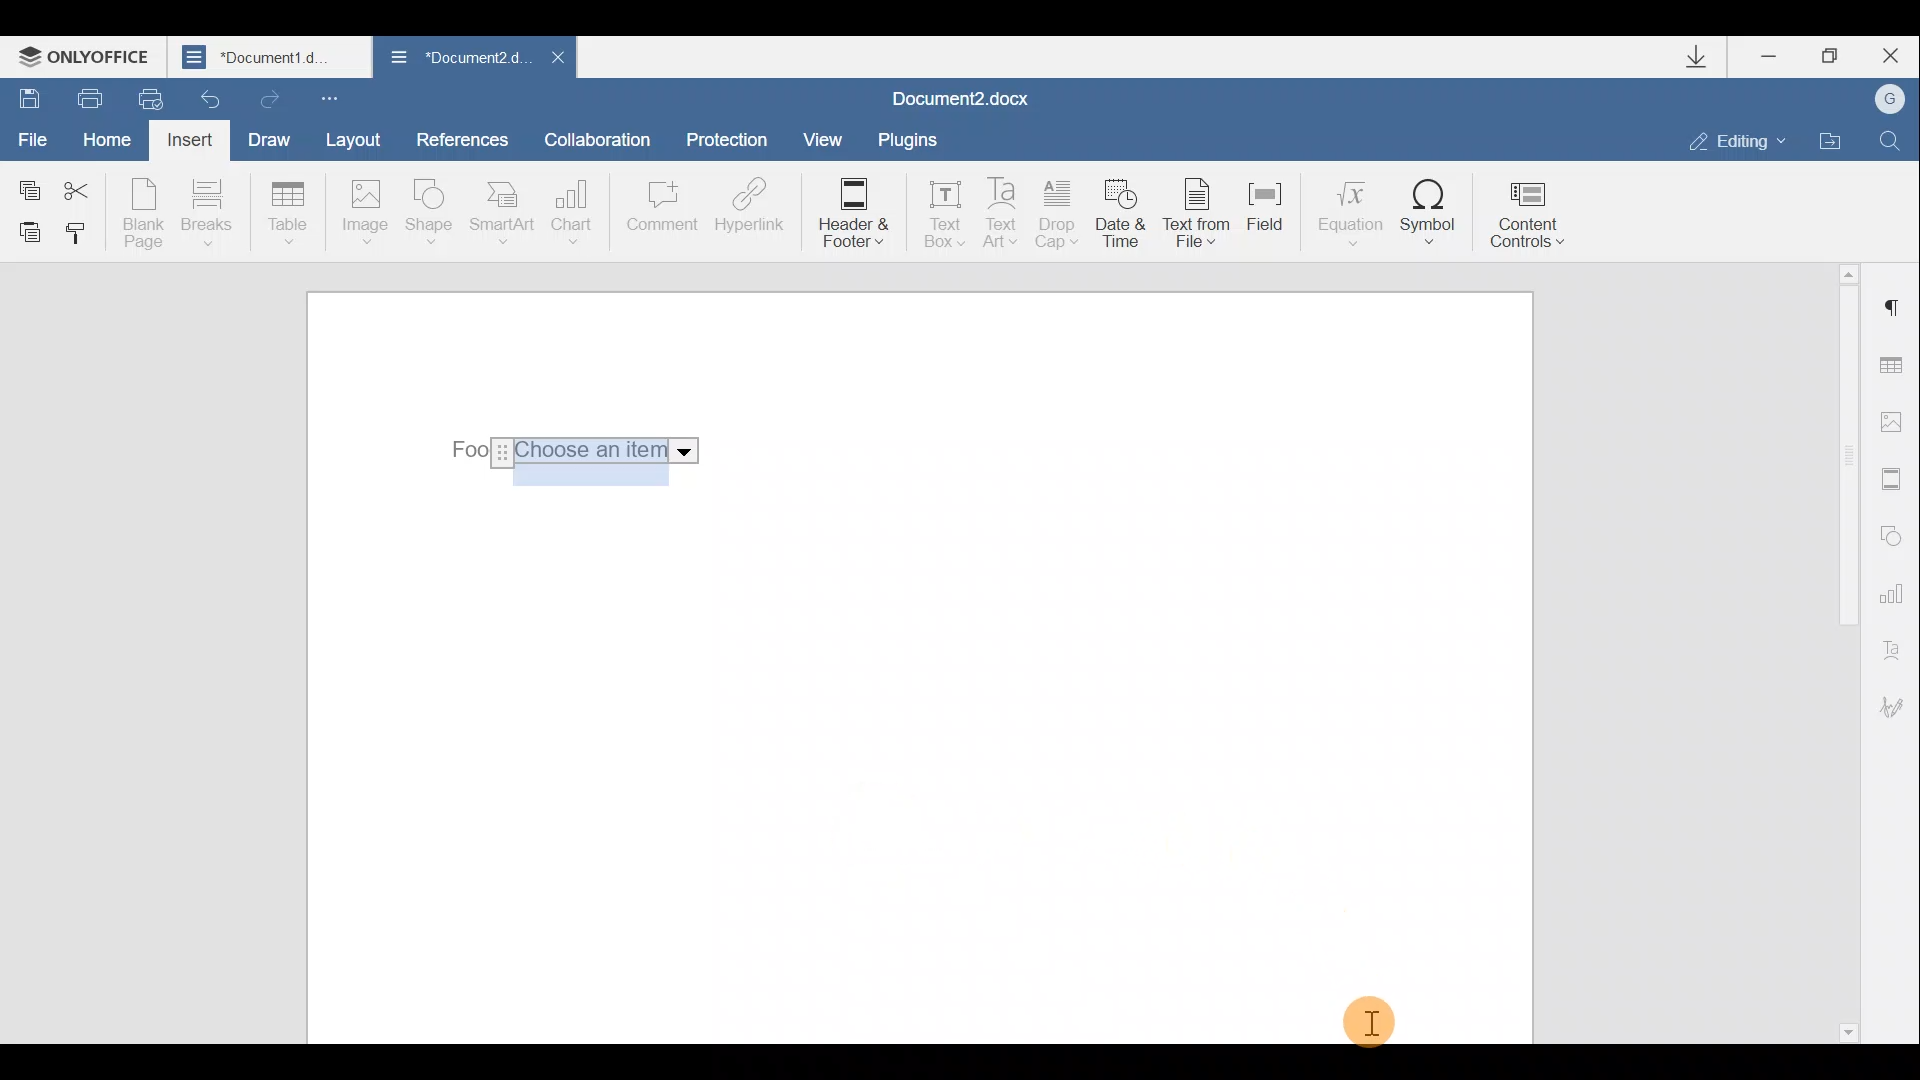 The width and height of the screenshot is (1920, 1080). Describe the element at coordinates (576, 212) in the screenshot. I see `Chart` at that location.